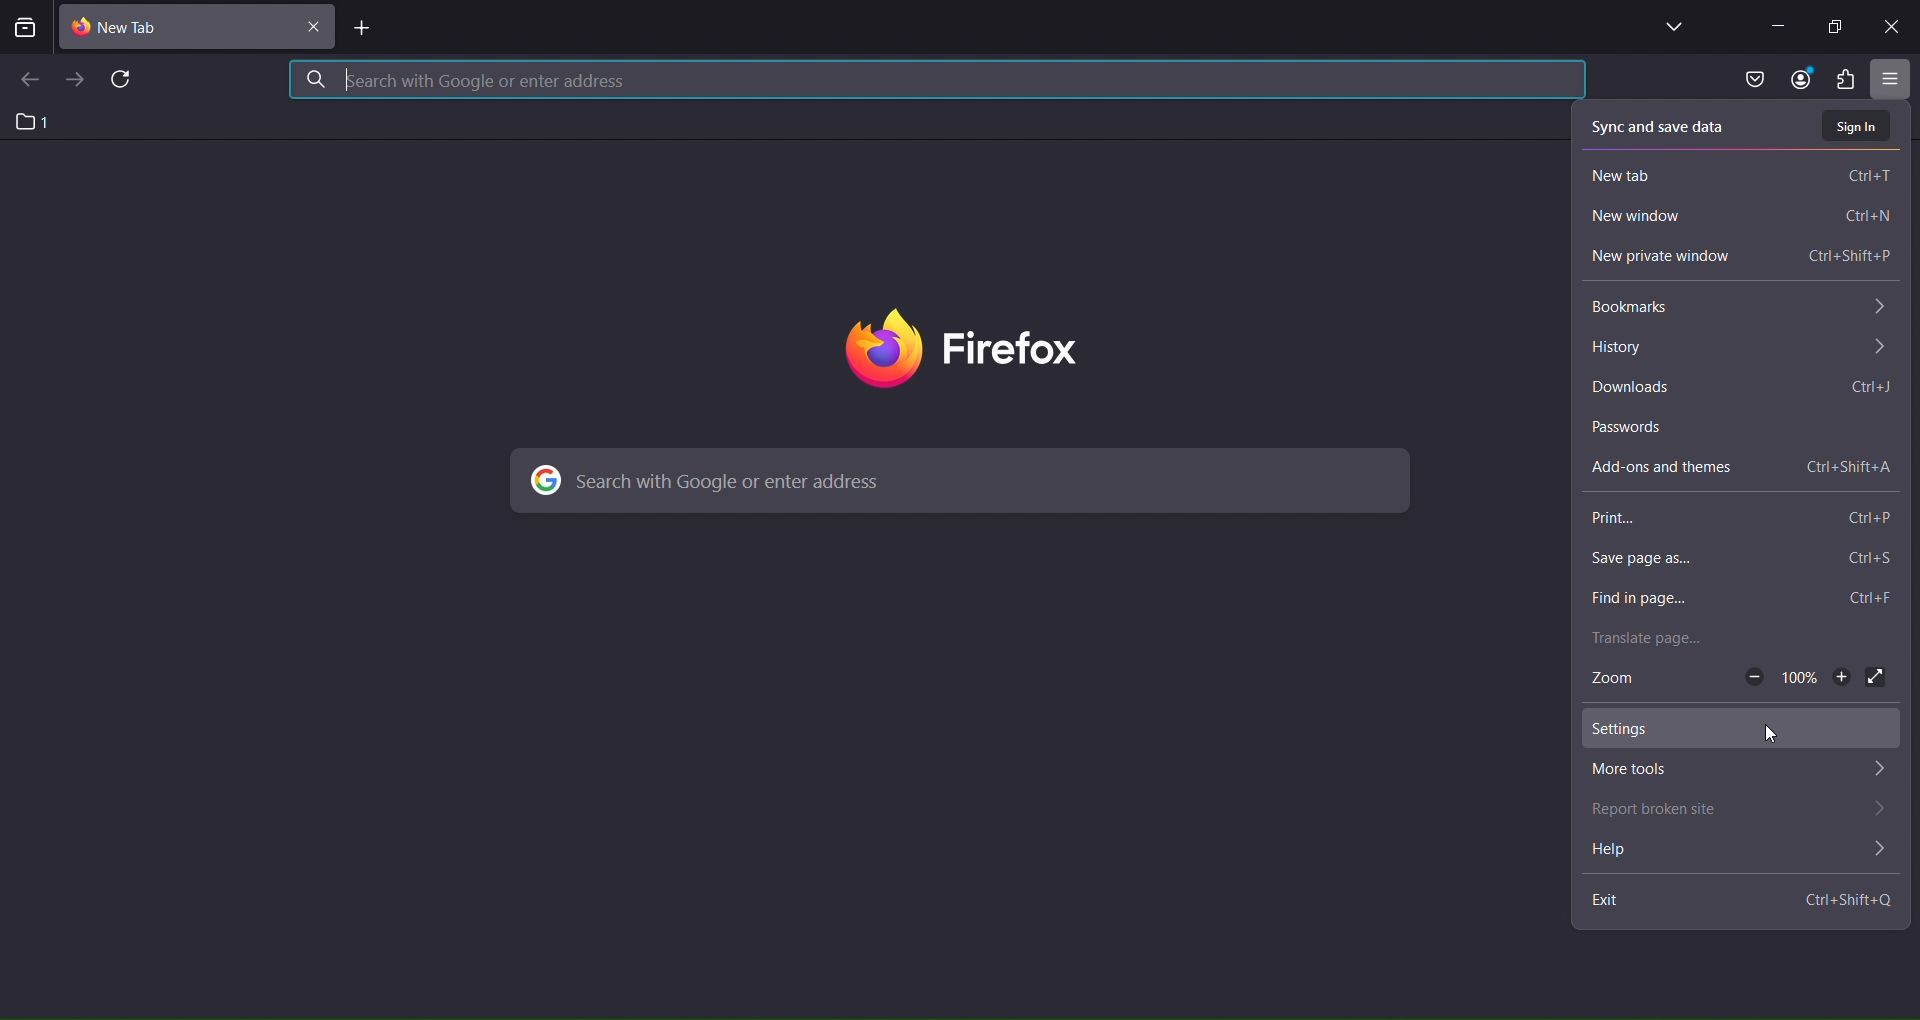 This screenshot has width=1920, height=1020. I want to click on current tab, so click(134, 28).